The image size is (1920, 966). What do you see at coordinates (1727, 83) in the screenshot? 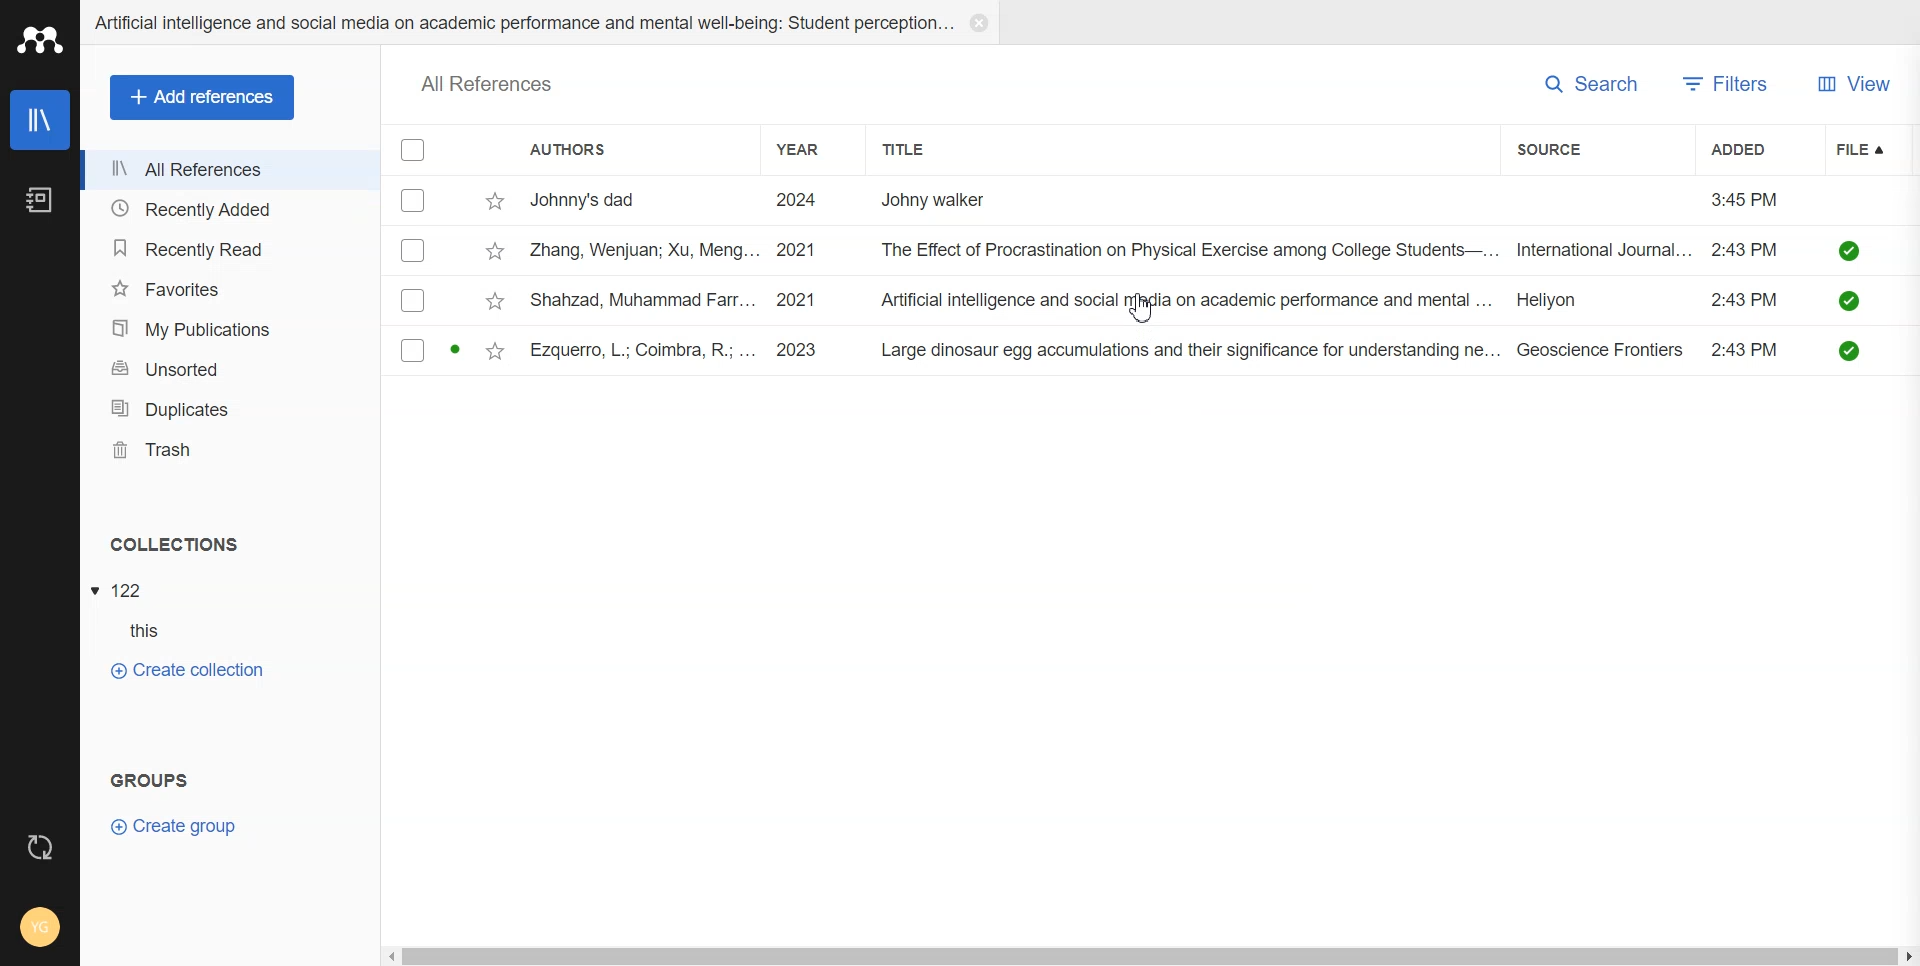
I see `Filters` at bounding box center [1727, 83].